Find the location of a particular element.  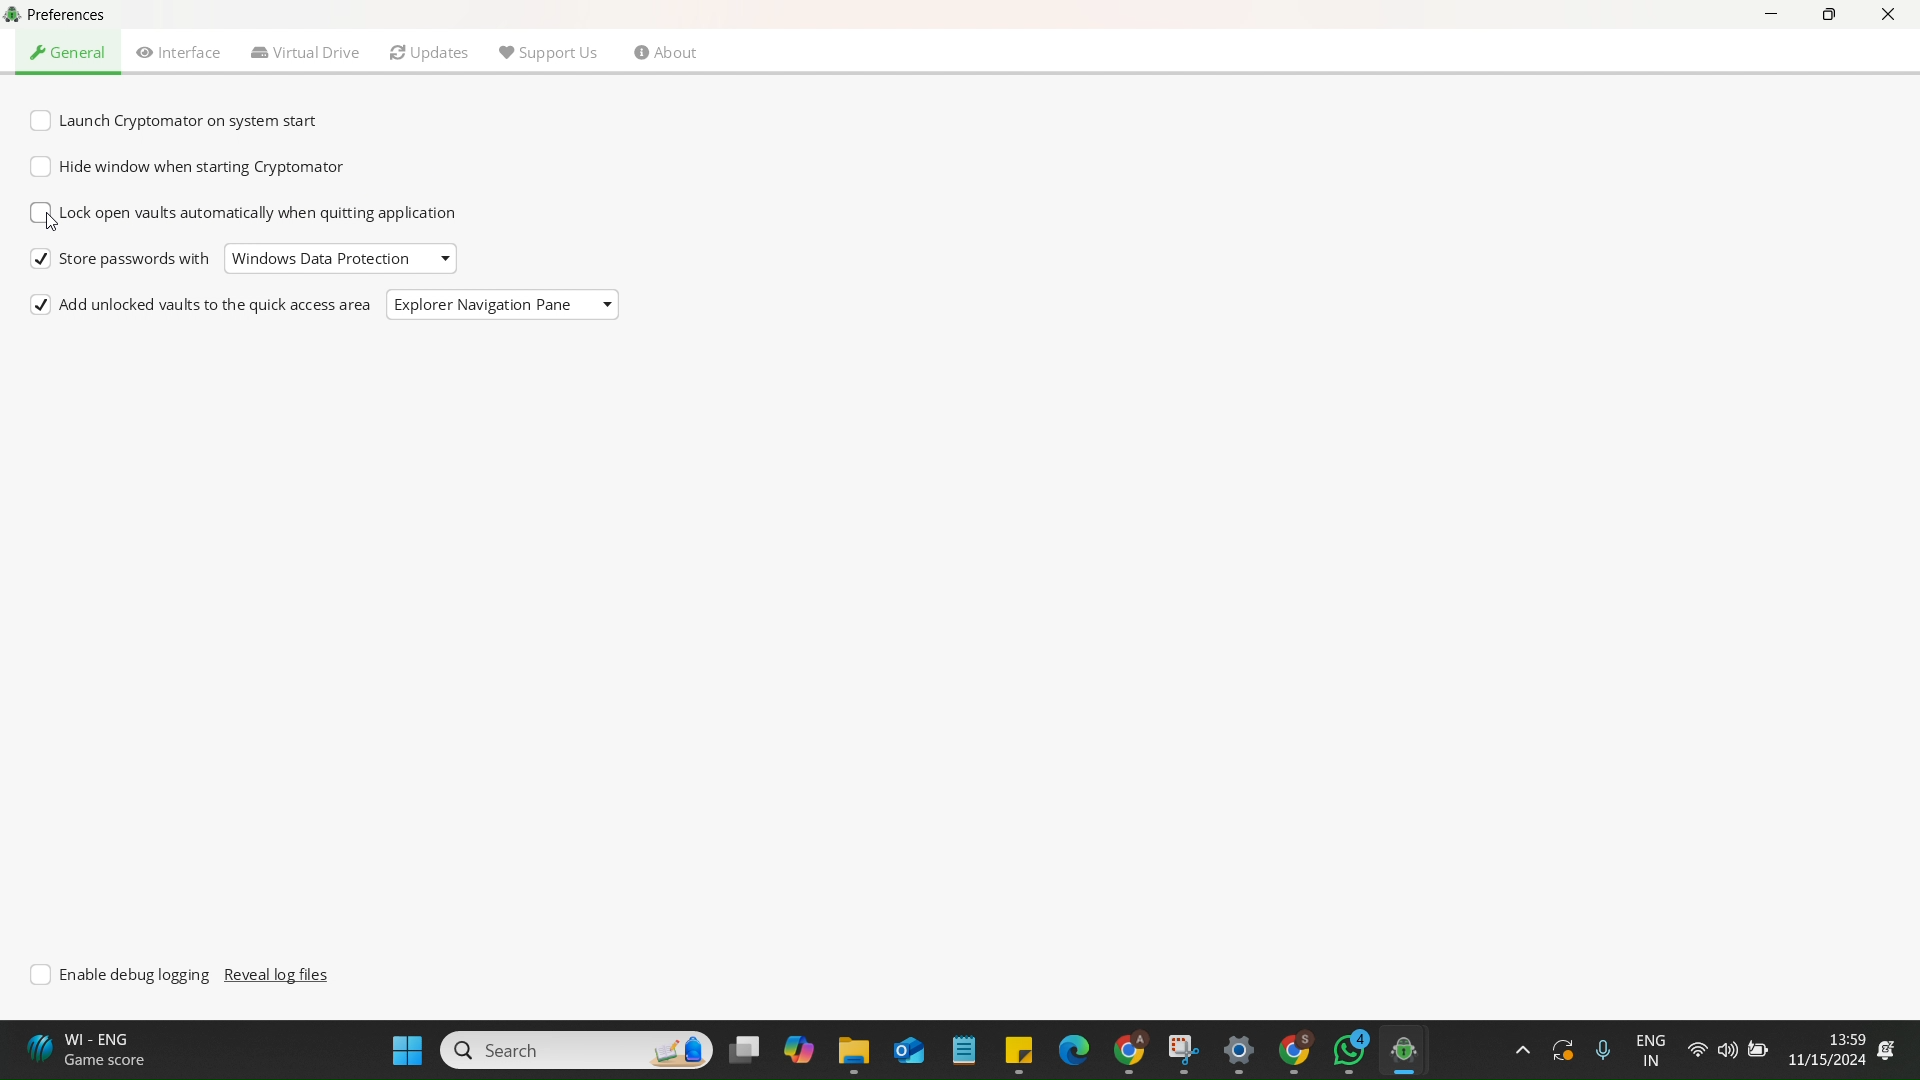

Minimize is located at coordinates (1775, 20).